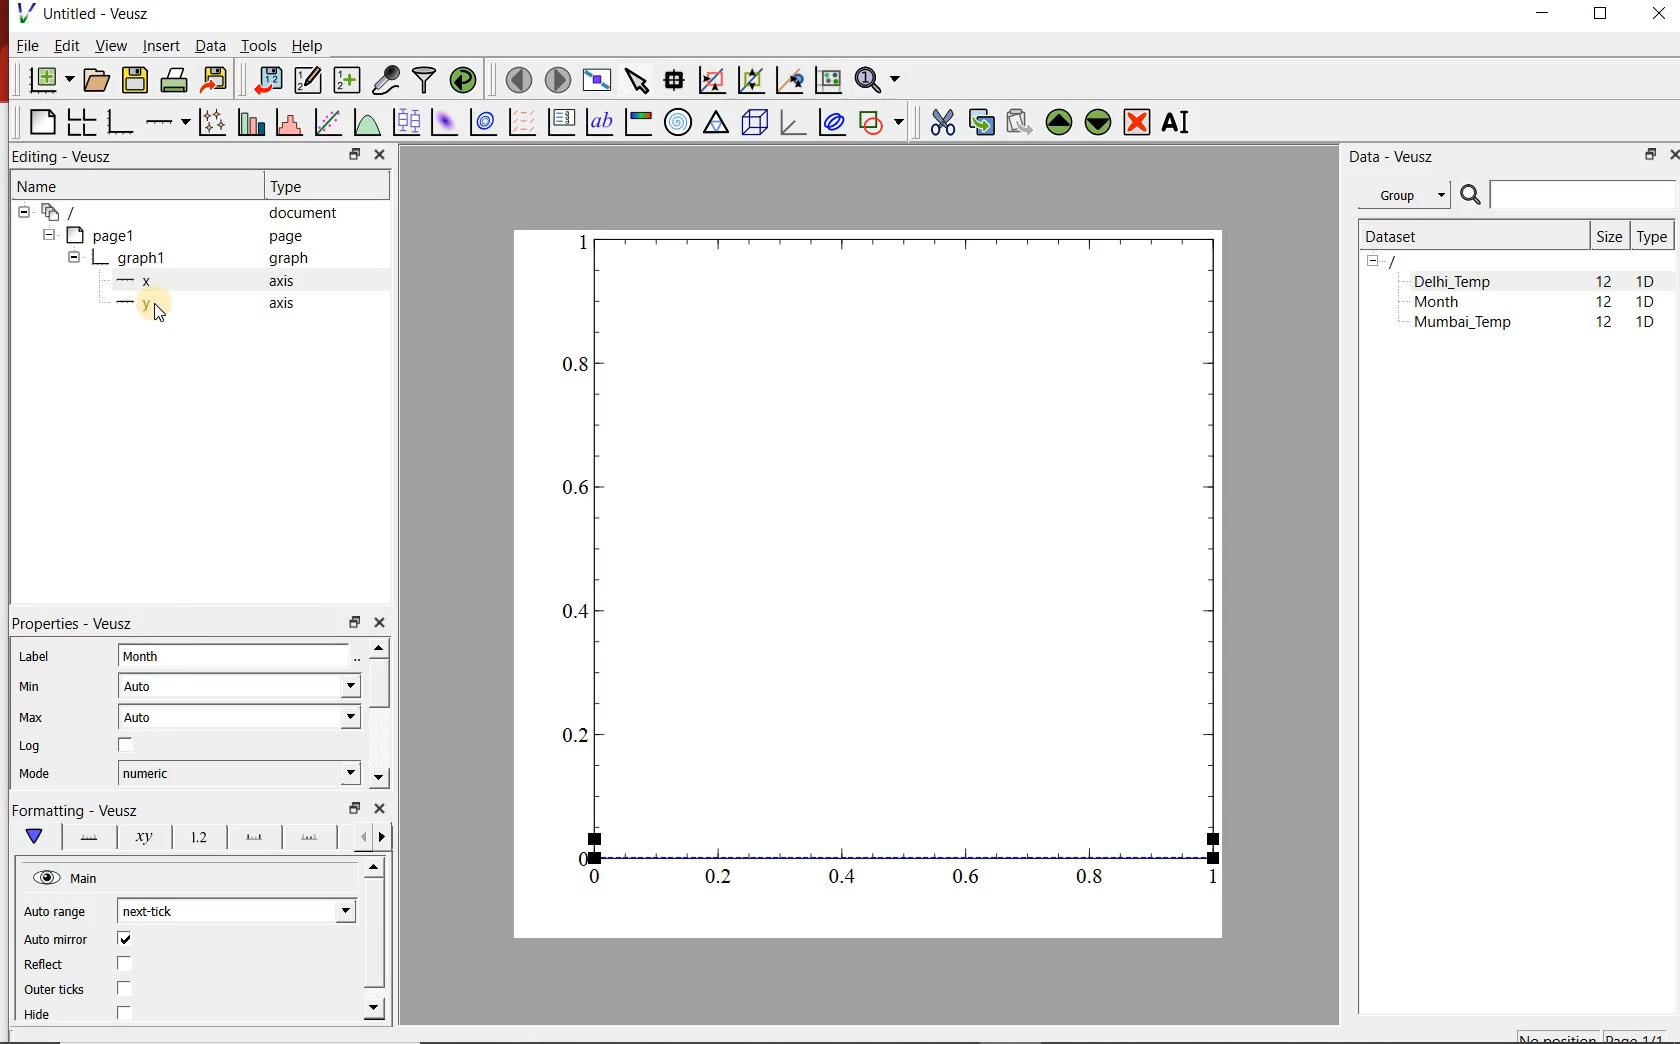  Describe the element at coordinates (790, 122) in the screenshot. I see `3d graph` at that location.